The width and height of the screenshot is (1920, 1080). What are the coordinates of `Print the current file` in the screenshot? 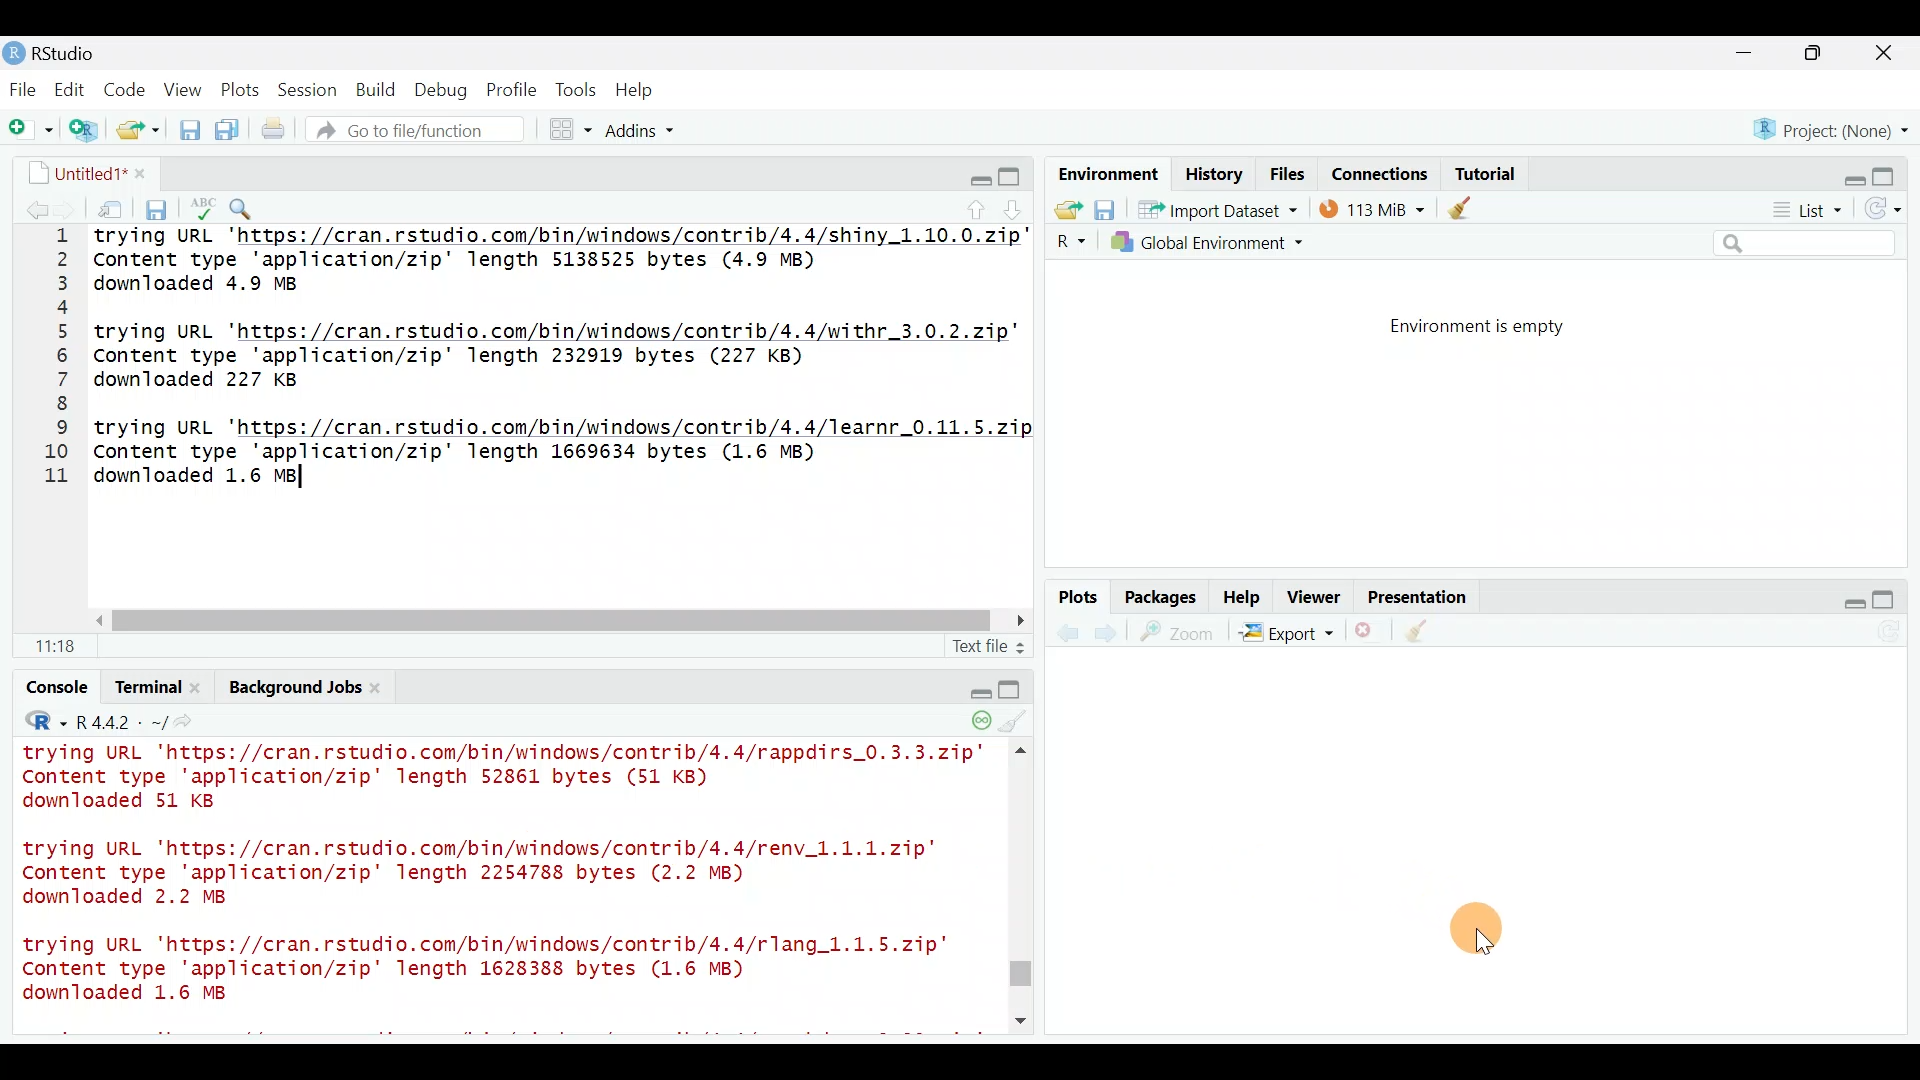 It's located at (275, 130).